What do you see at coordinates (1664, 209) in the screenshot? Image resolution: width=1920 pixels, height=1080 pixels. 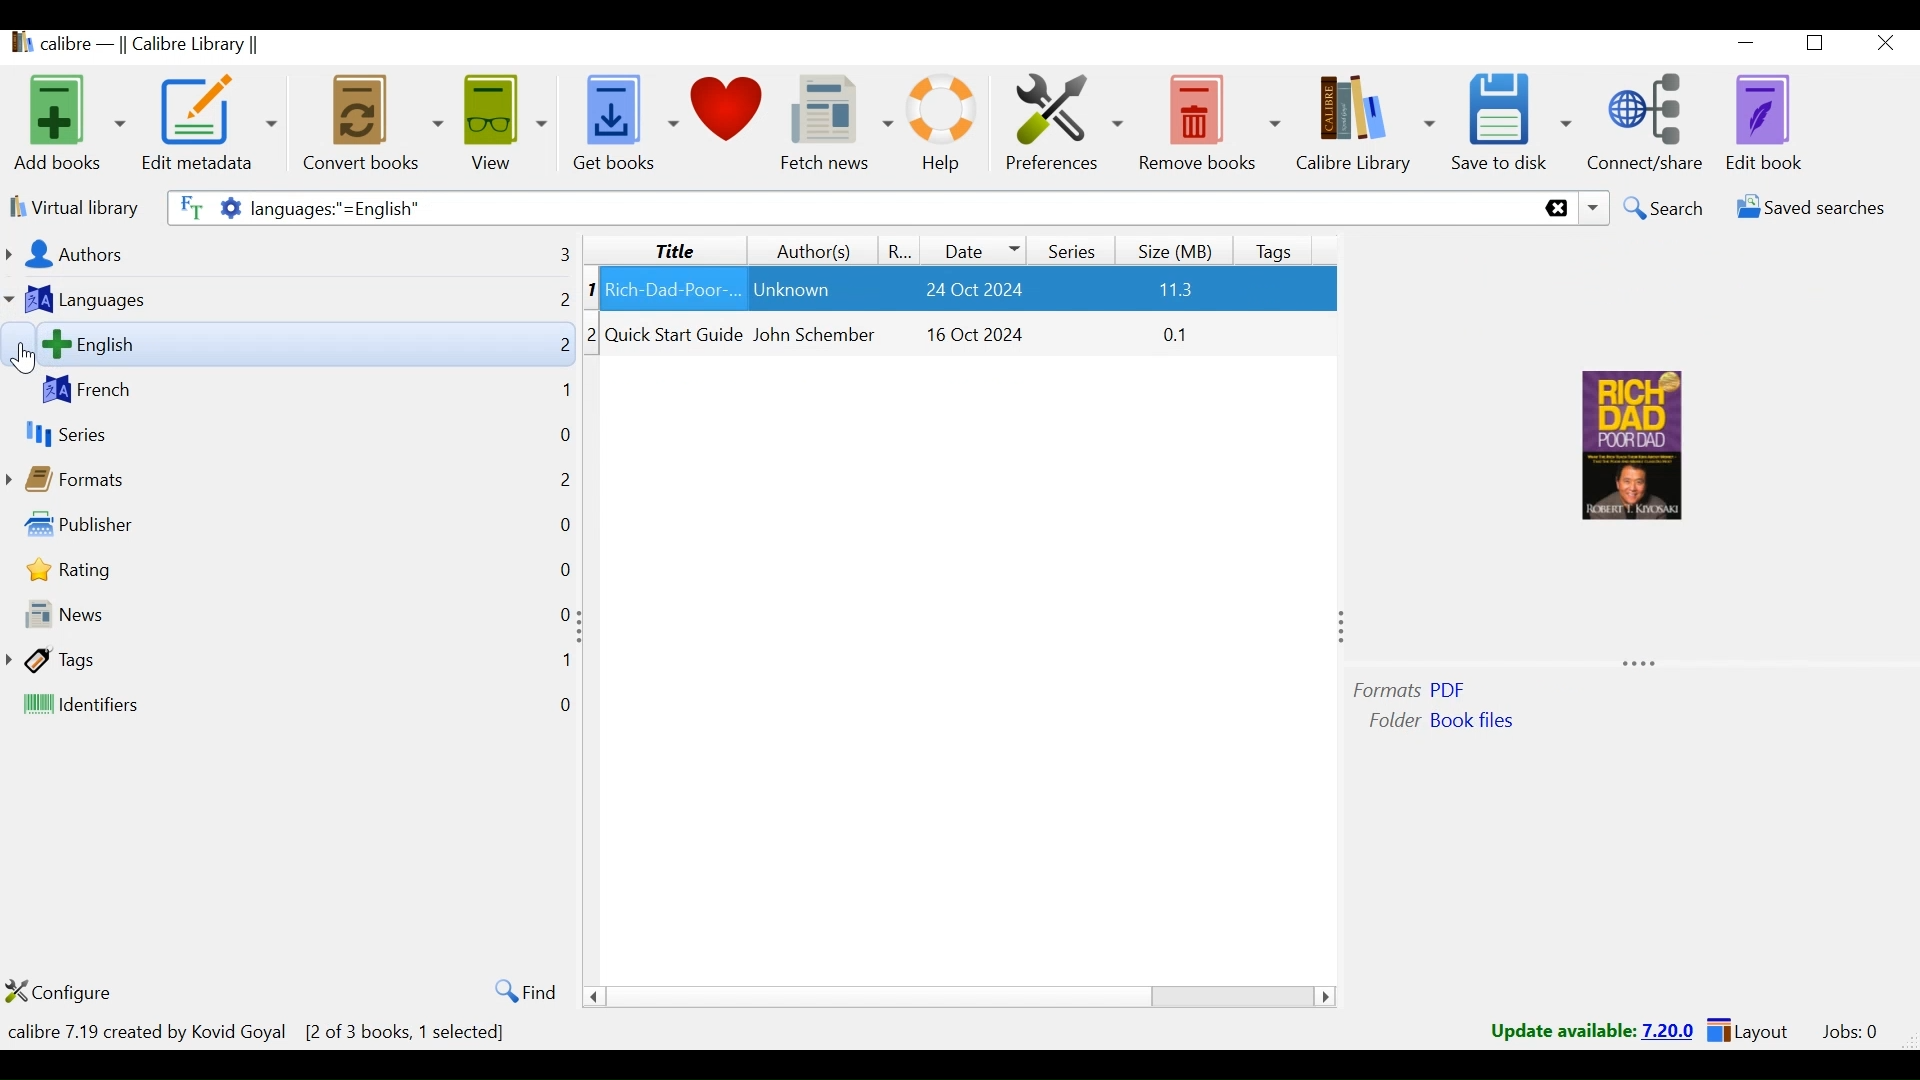 I see `Search` at bounding box center [1664, 209].